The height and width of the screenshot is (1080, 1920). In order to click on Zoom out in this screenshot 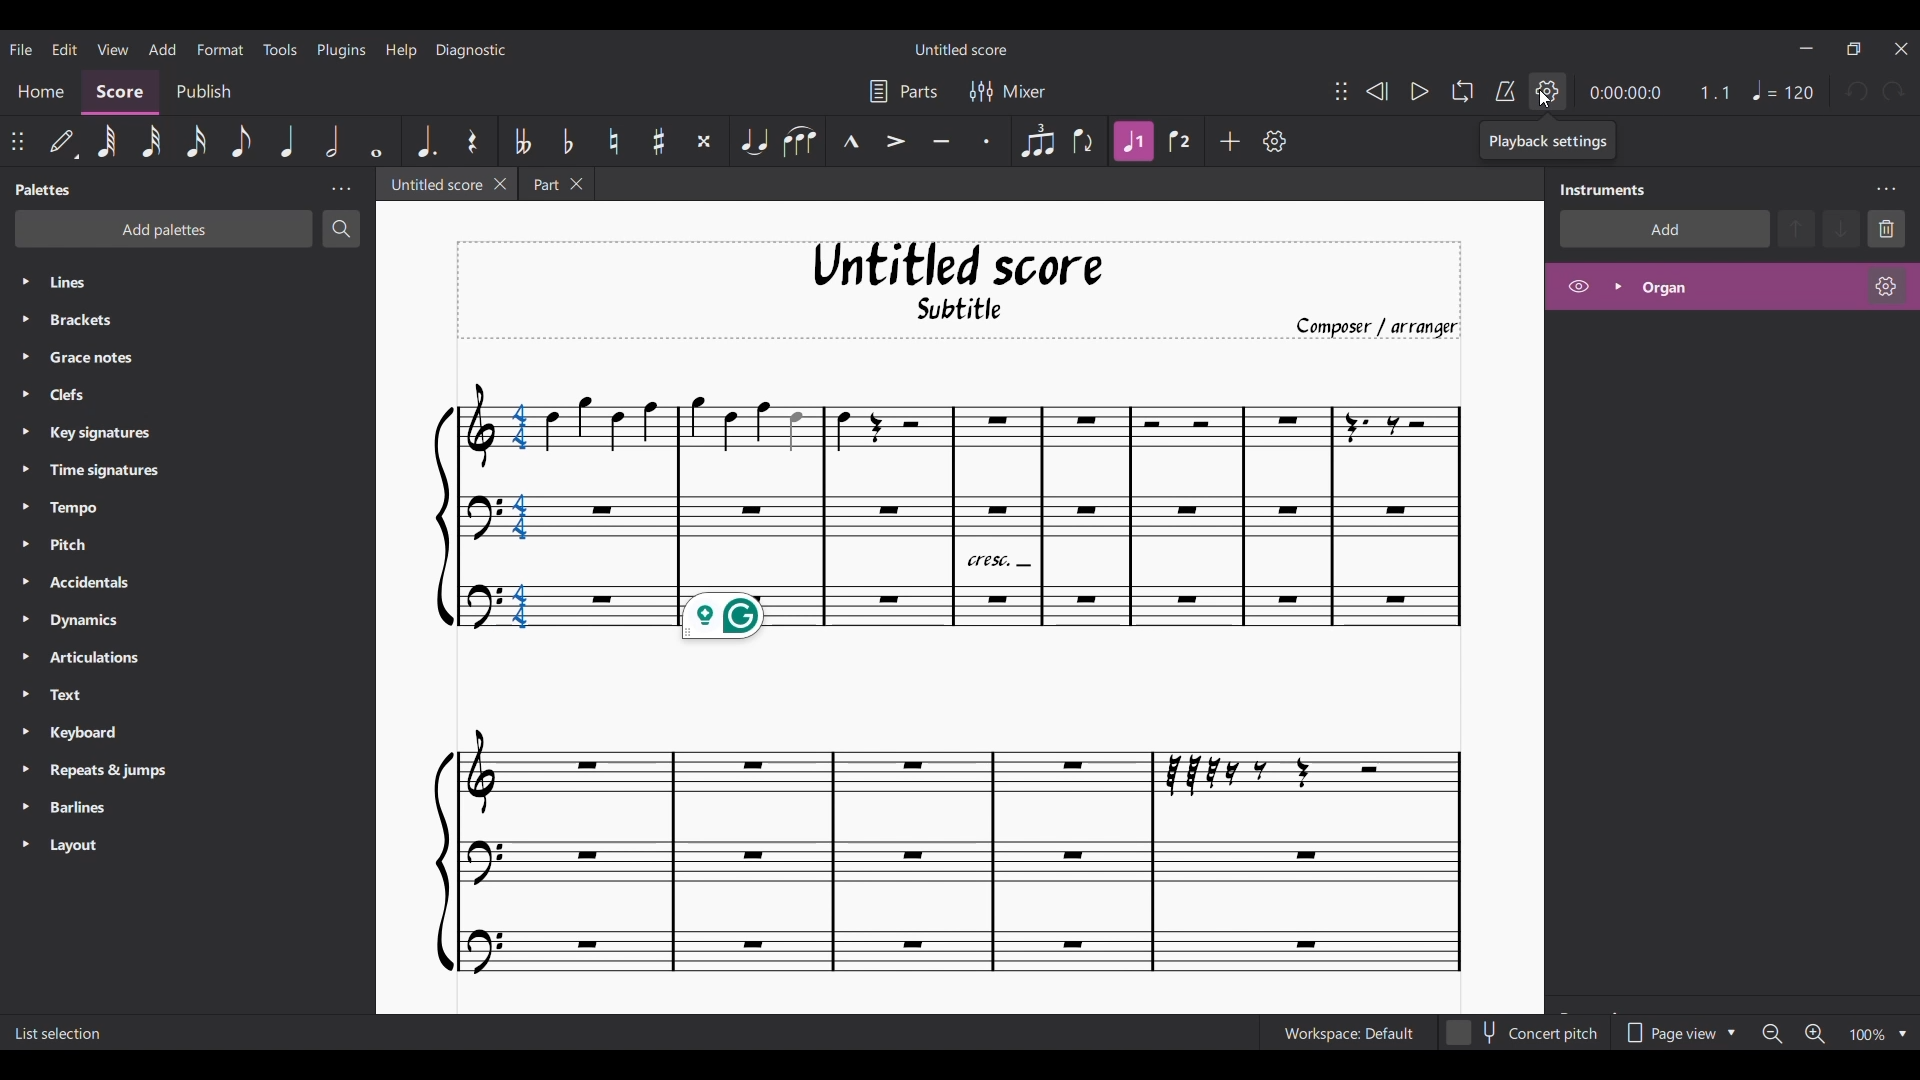, I will do `click(1773, 1034)`.